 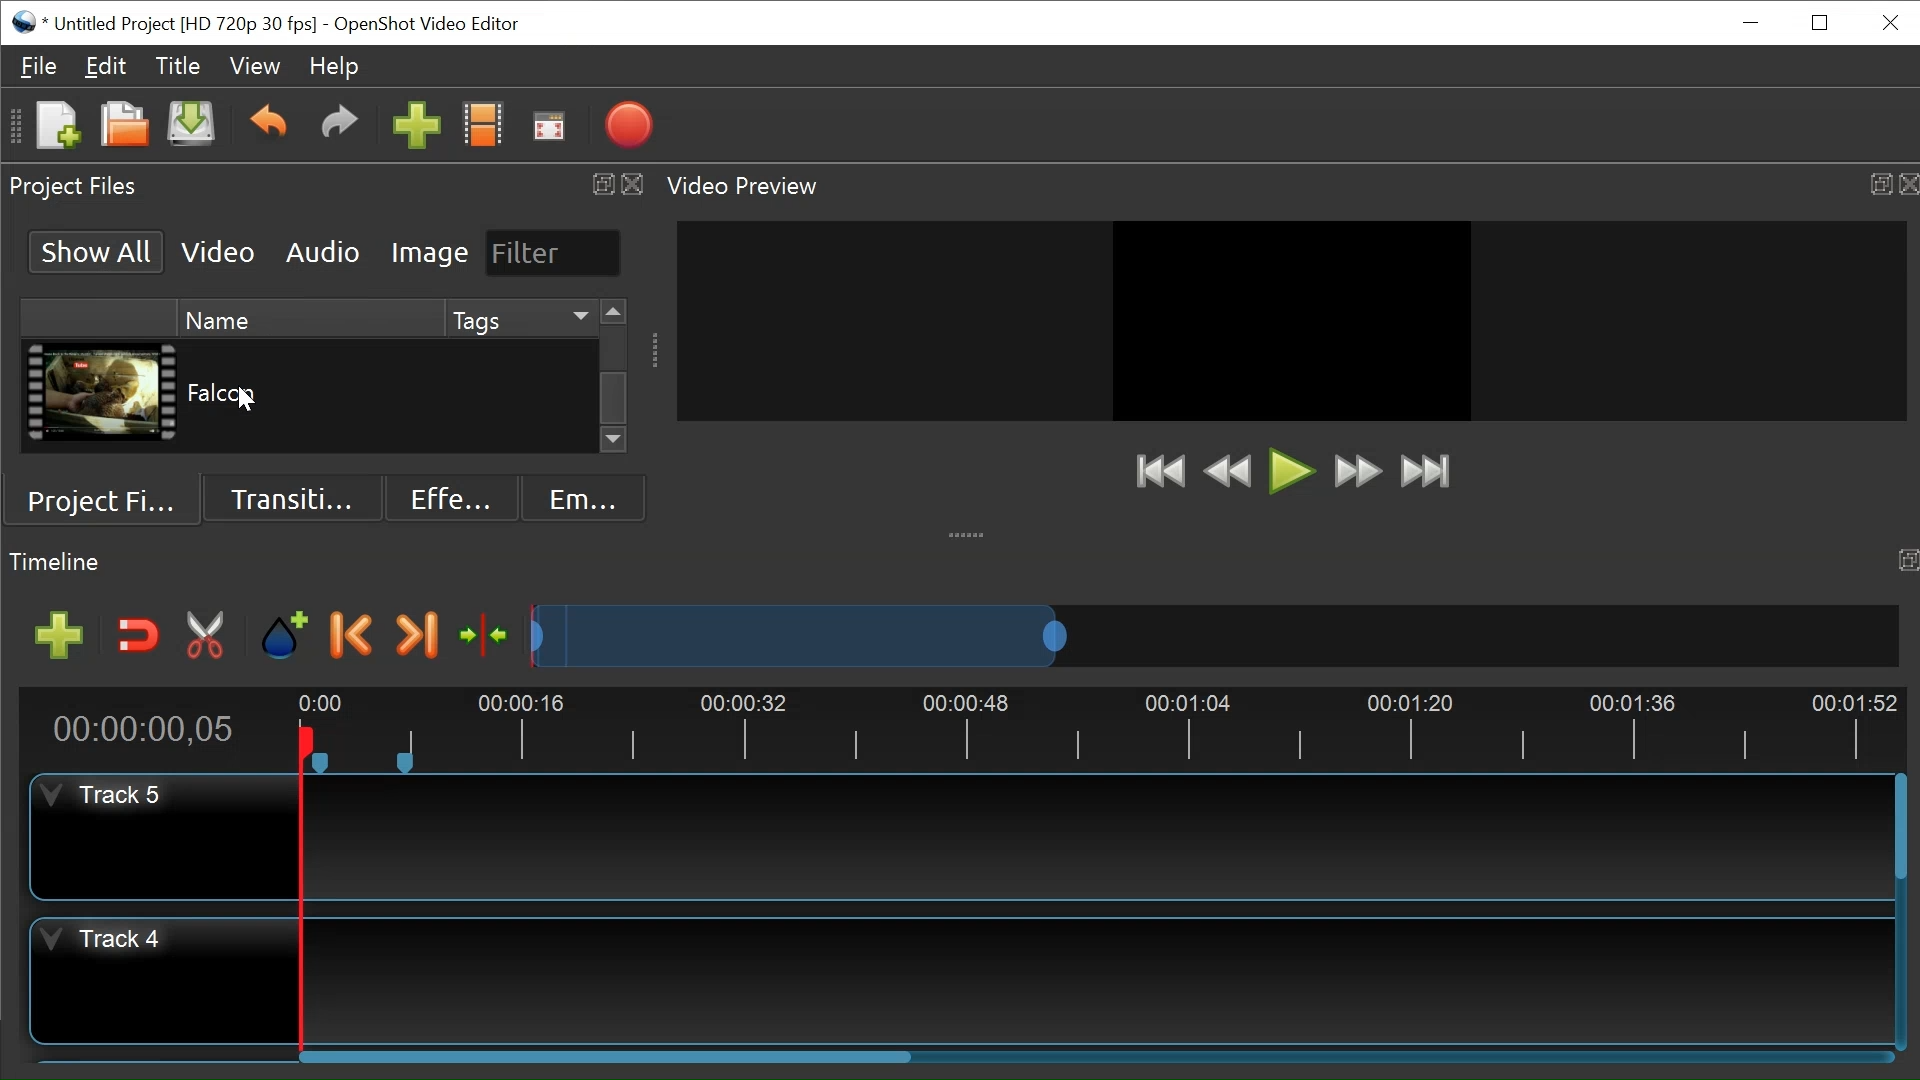 I want to click on Tags, so click(x=518, y=317).